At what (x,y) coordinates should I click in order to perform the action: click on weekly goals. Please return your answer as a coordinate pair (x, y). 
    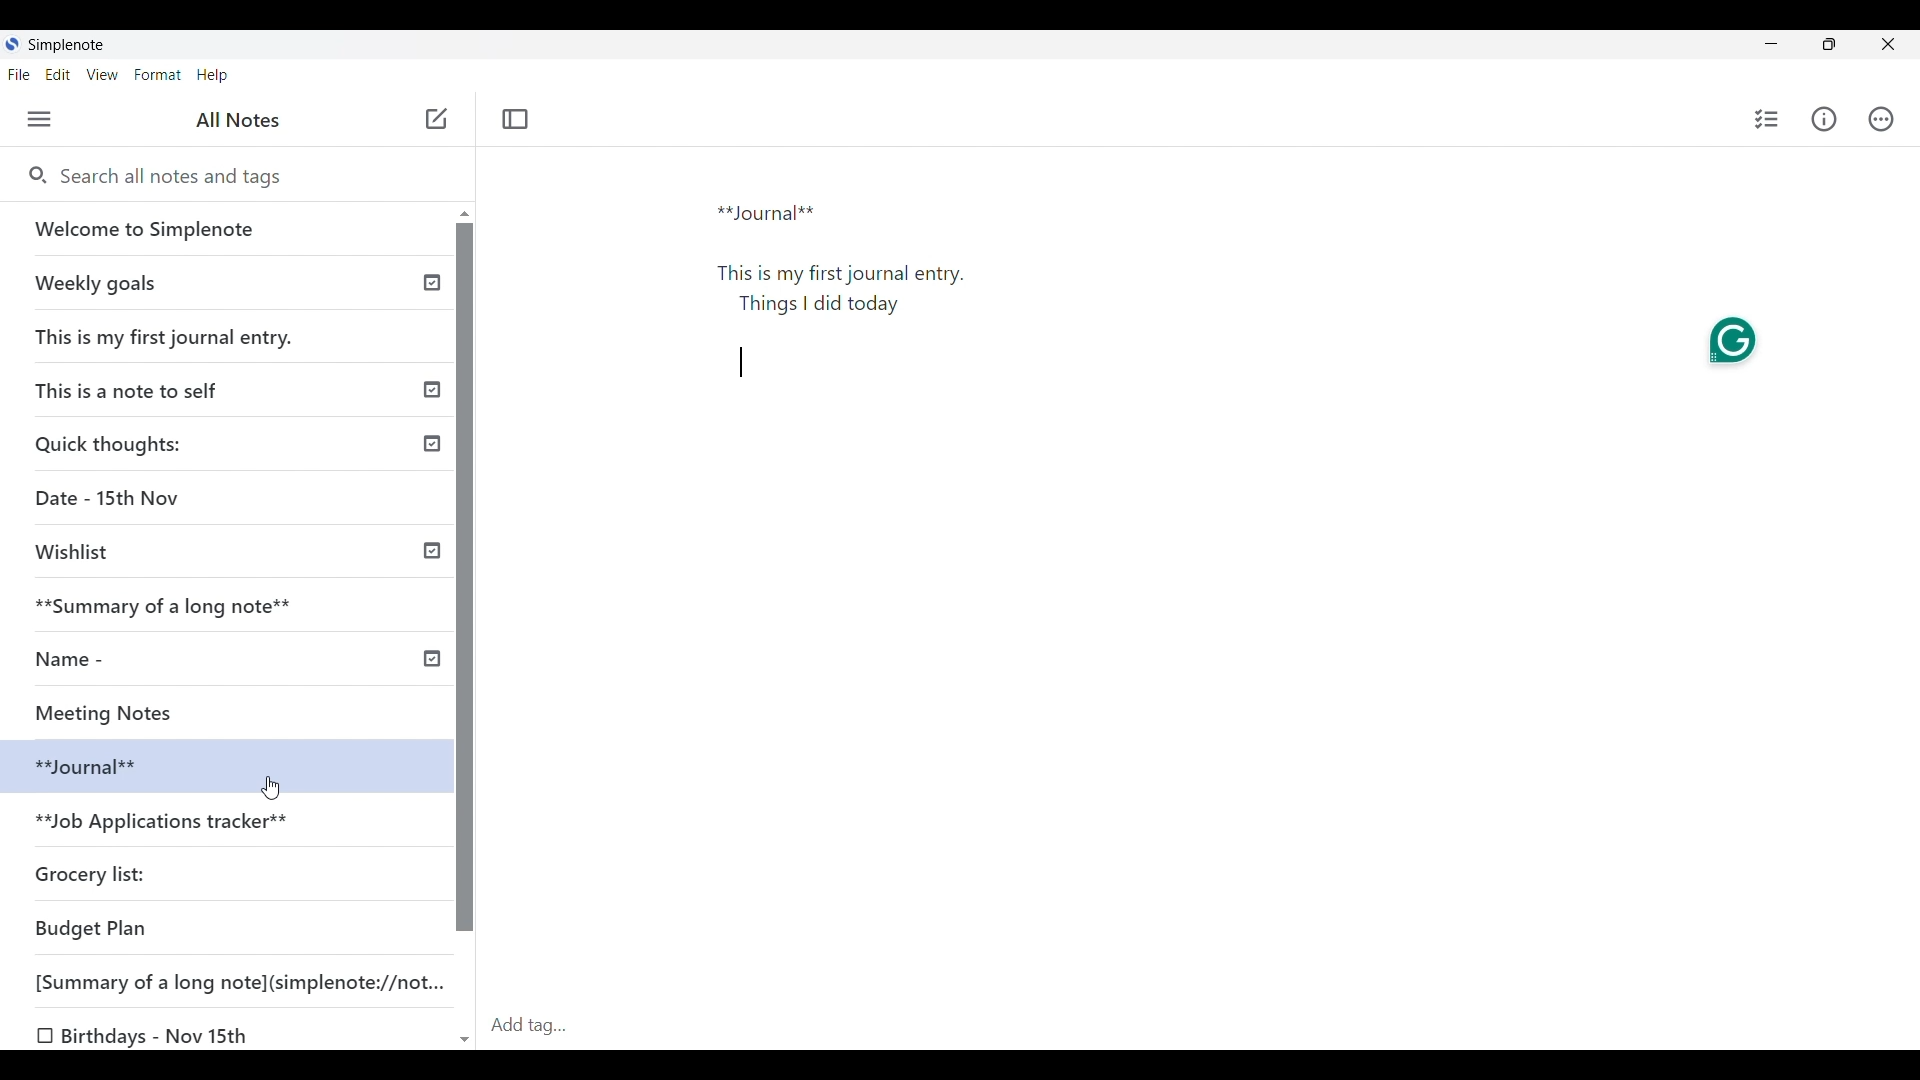
    Looking at the image, I should click on (224, 282).